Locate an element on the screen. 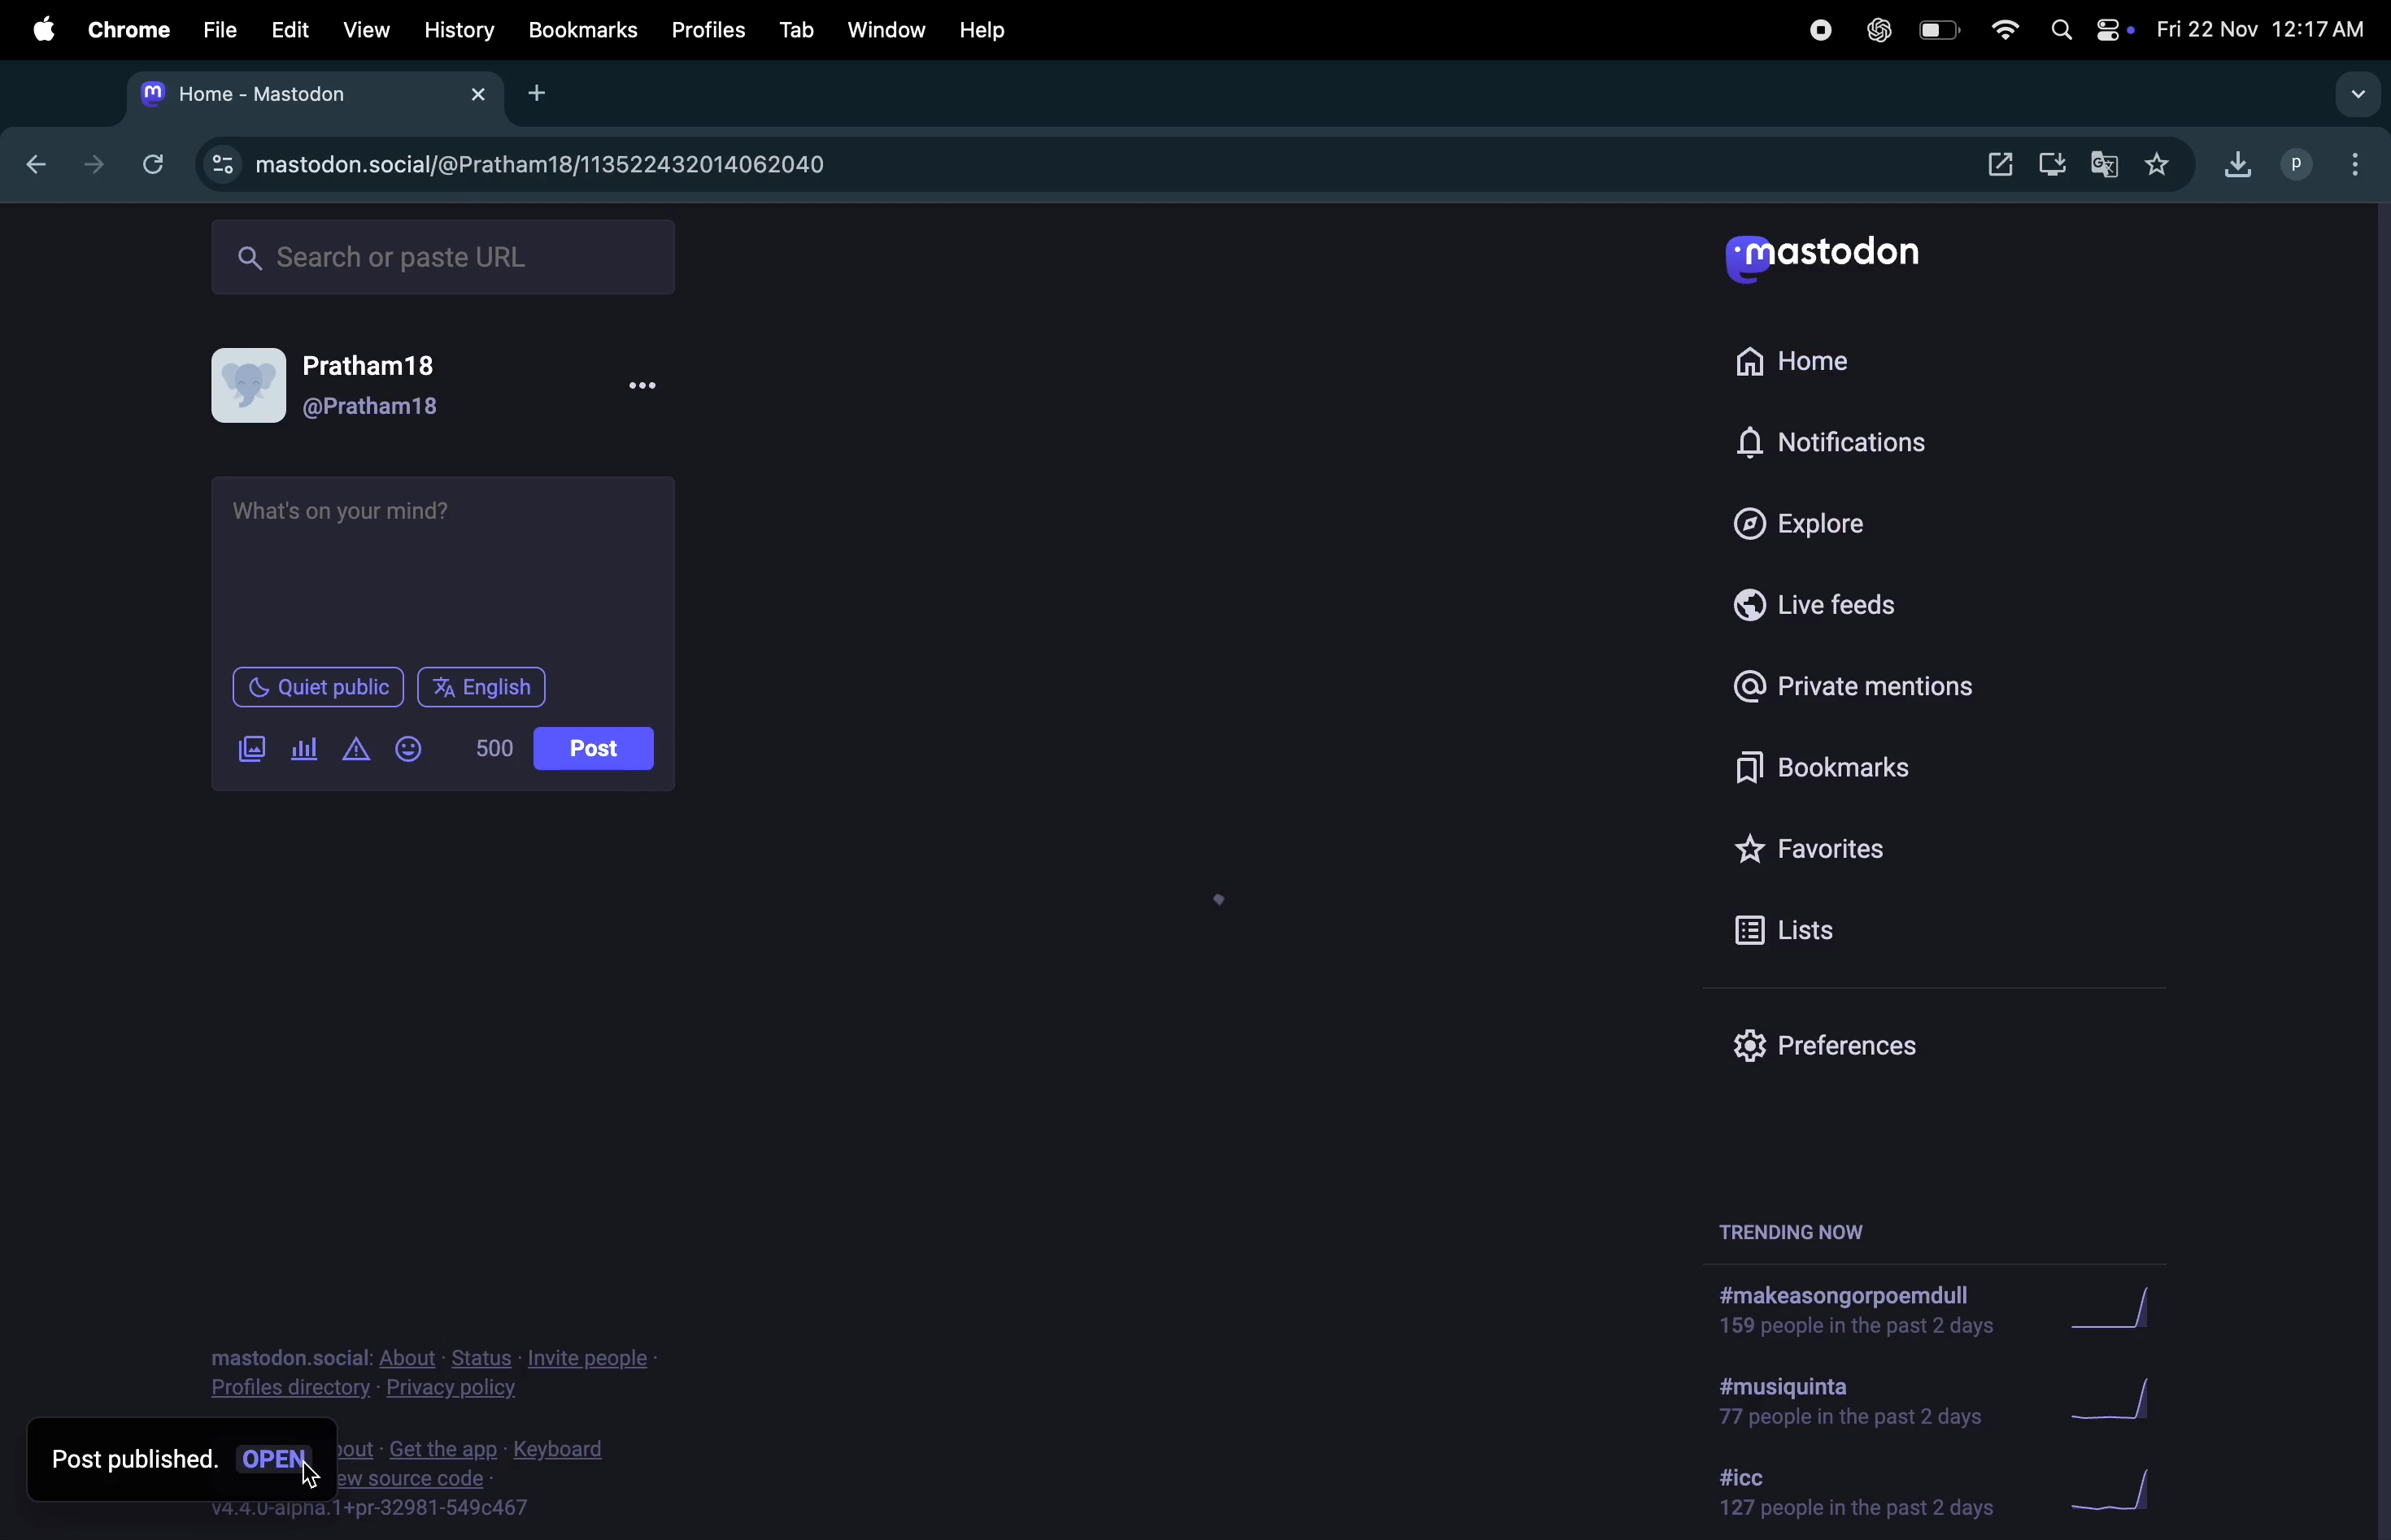 This screenshot has height=1540, width=2391. mastodon tab is located at coordinates (316, 99).